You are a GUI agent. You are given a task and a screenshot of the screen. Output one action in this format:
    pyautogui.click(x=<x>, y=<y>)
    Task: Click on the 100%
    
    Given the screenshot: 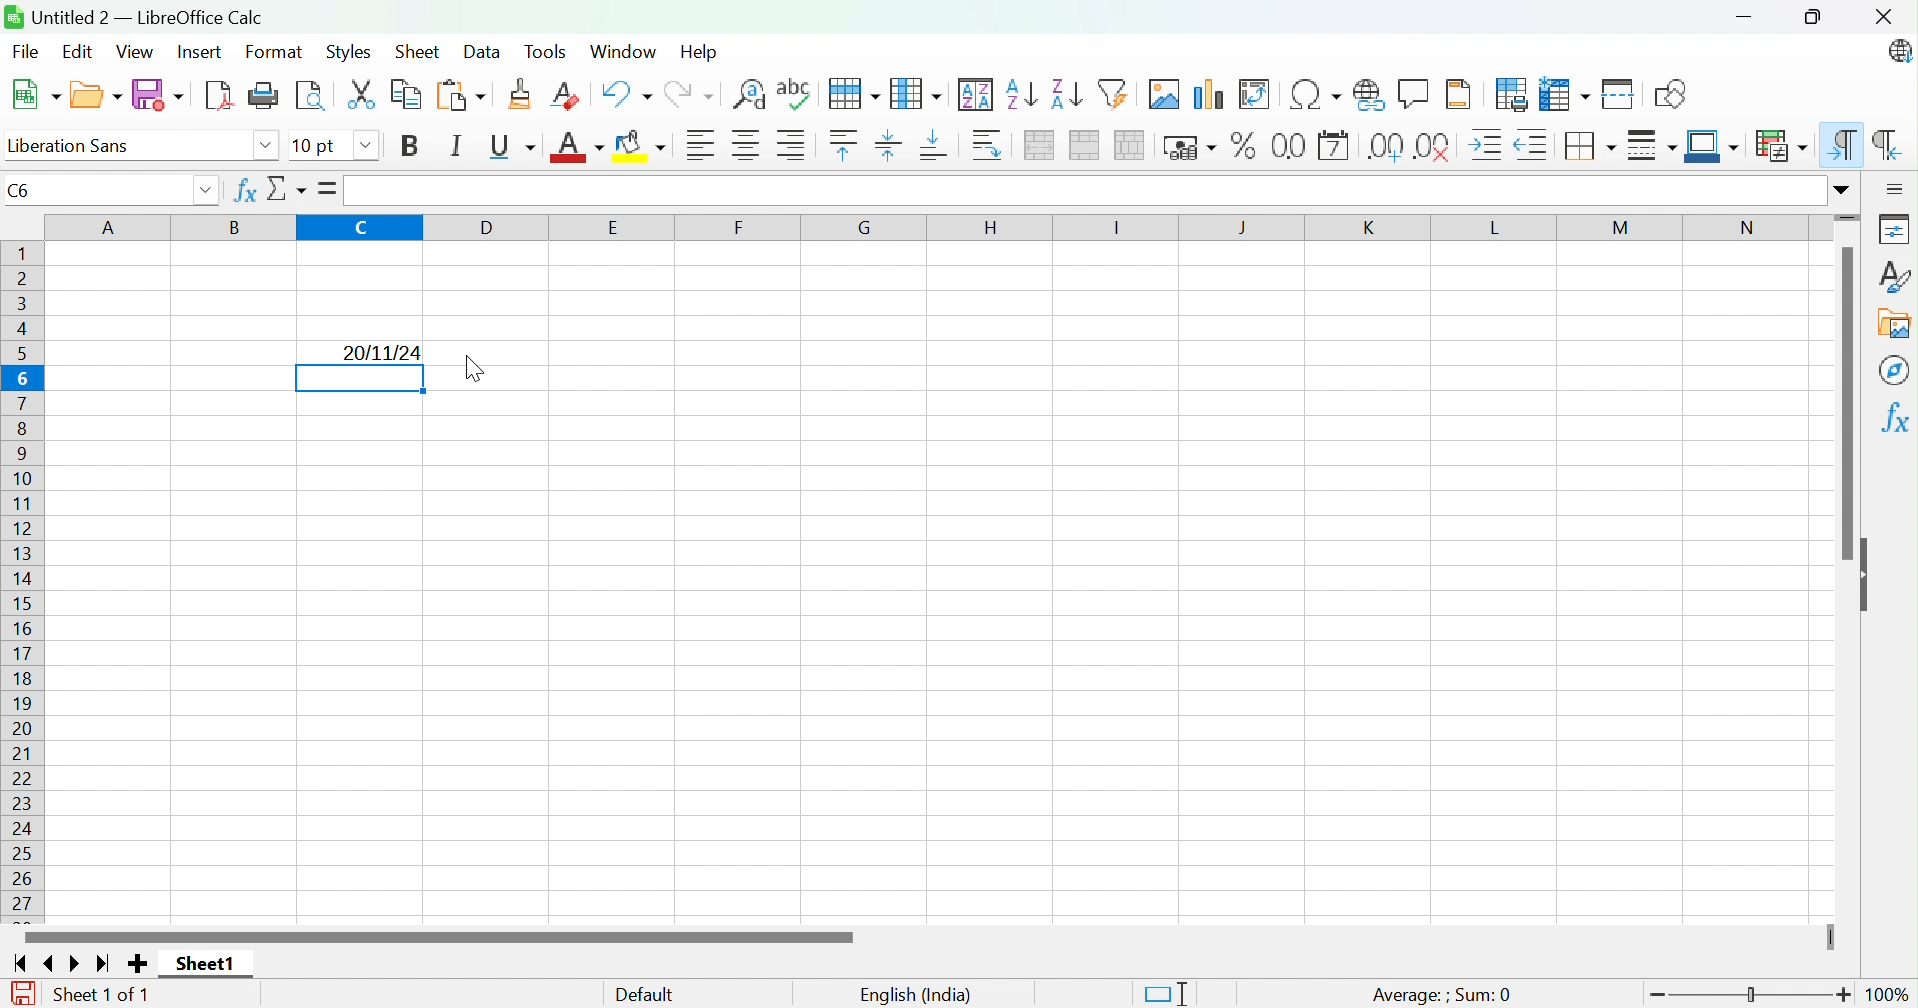 What is the action you would take?
    pyautogui.click(x=1892, y=996)
    